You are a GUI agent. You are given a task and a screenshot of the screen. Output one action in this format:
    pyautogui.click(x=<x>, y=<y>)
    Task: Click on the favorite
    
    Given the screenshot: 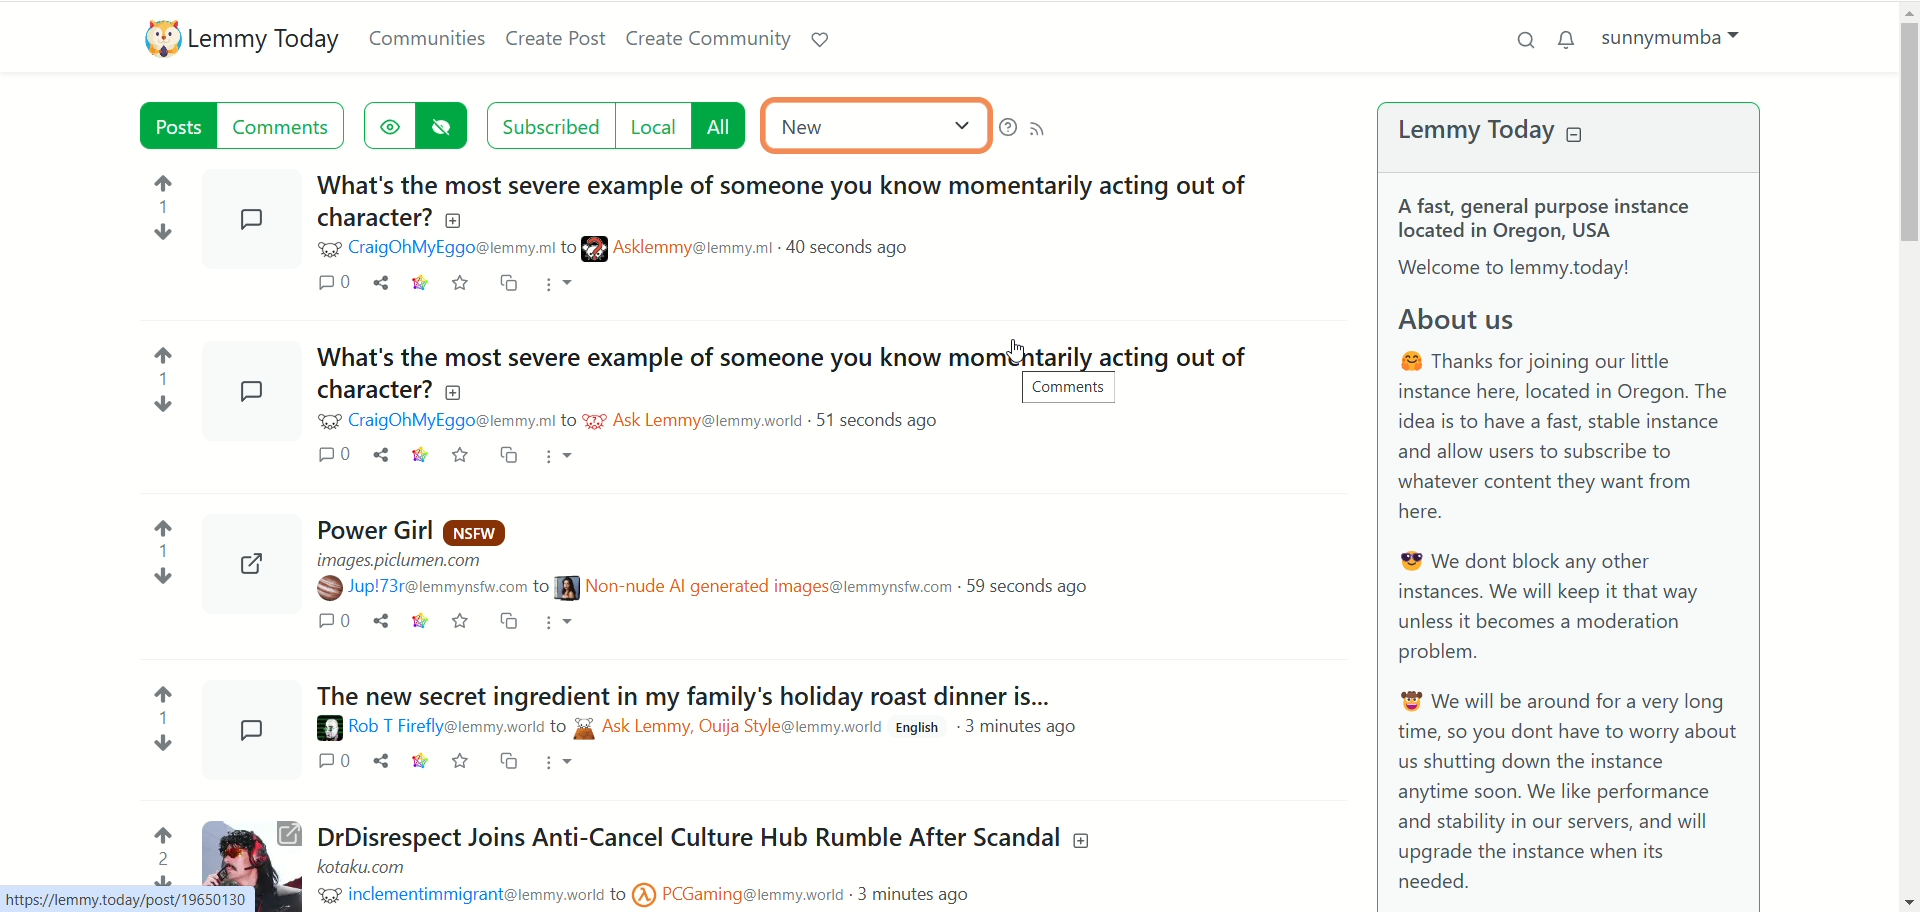 What is the action you would take?
    pyautogui.click(x=462, y=764)
    